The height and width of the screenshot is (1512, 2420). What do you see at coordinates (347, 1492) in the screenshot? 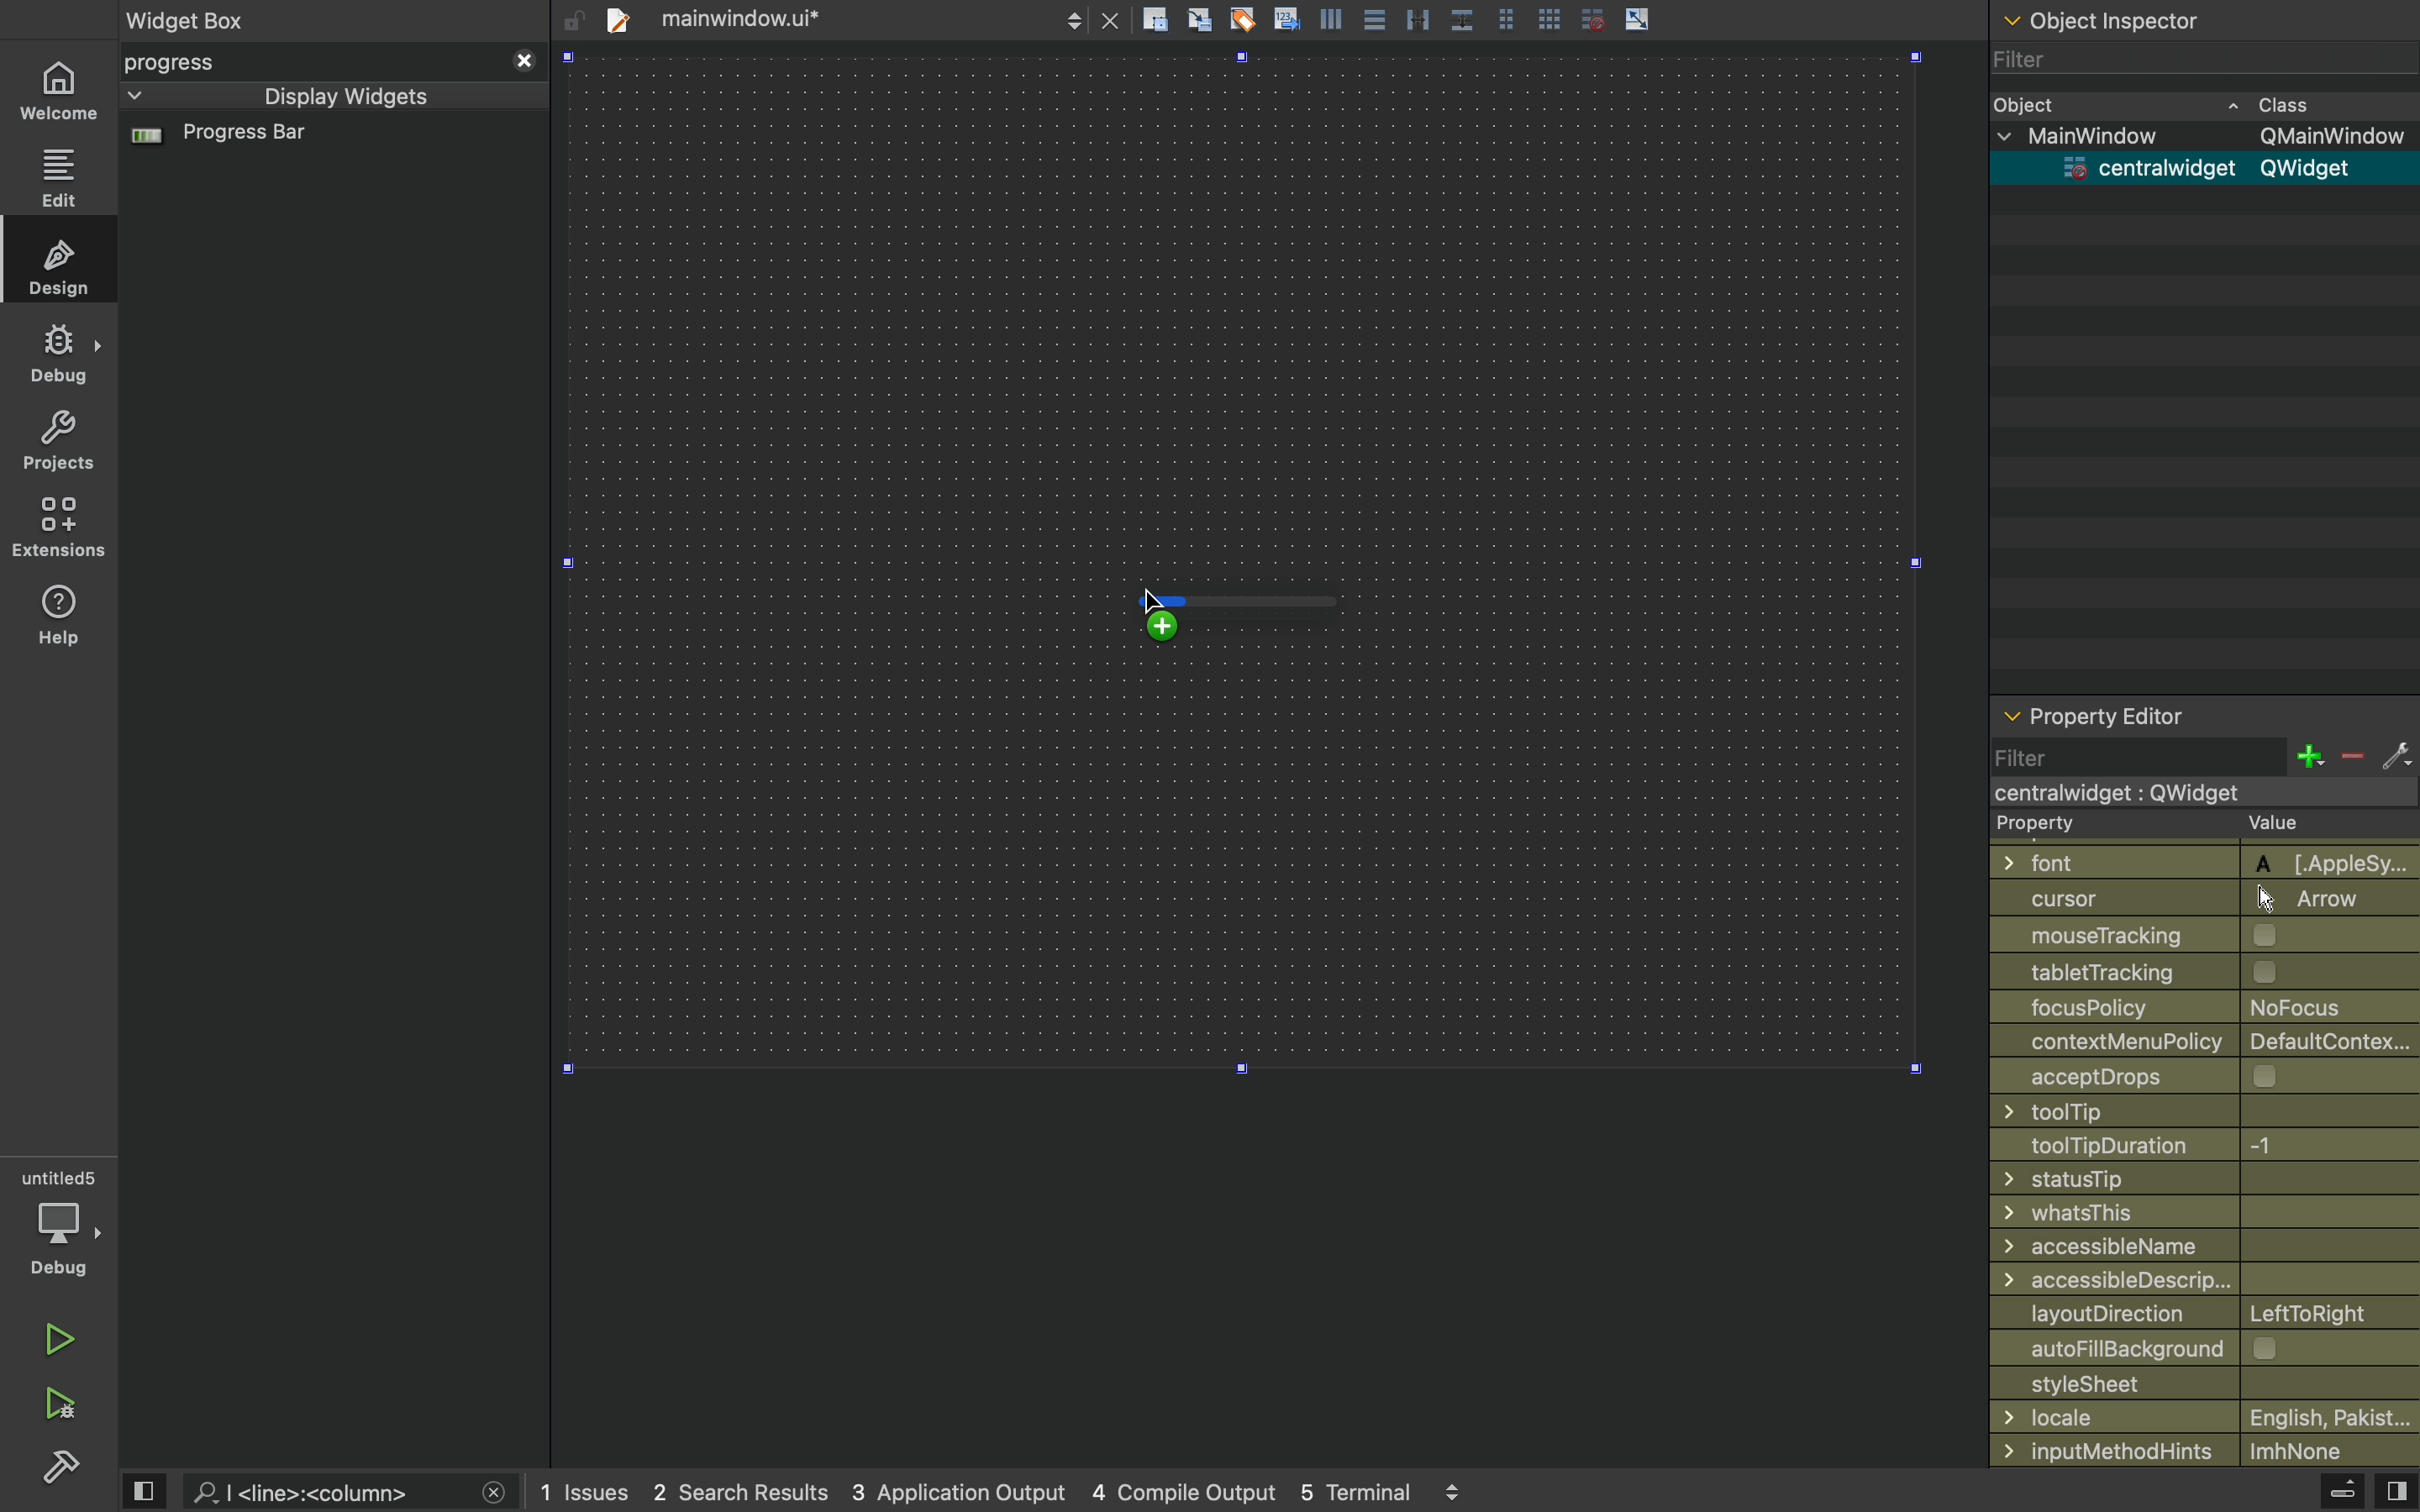
I see `search bar` at bounding box center [347, 1492].